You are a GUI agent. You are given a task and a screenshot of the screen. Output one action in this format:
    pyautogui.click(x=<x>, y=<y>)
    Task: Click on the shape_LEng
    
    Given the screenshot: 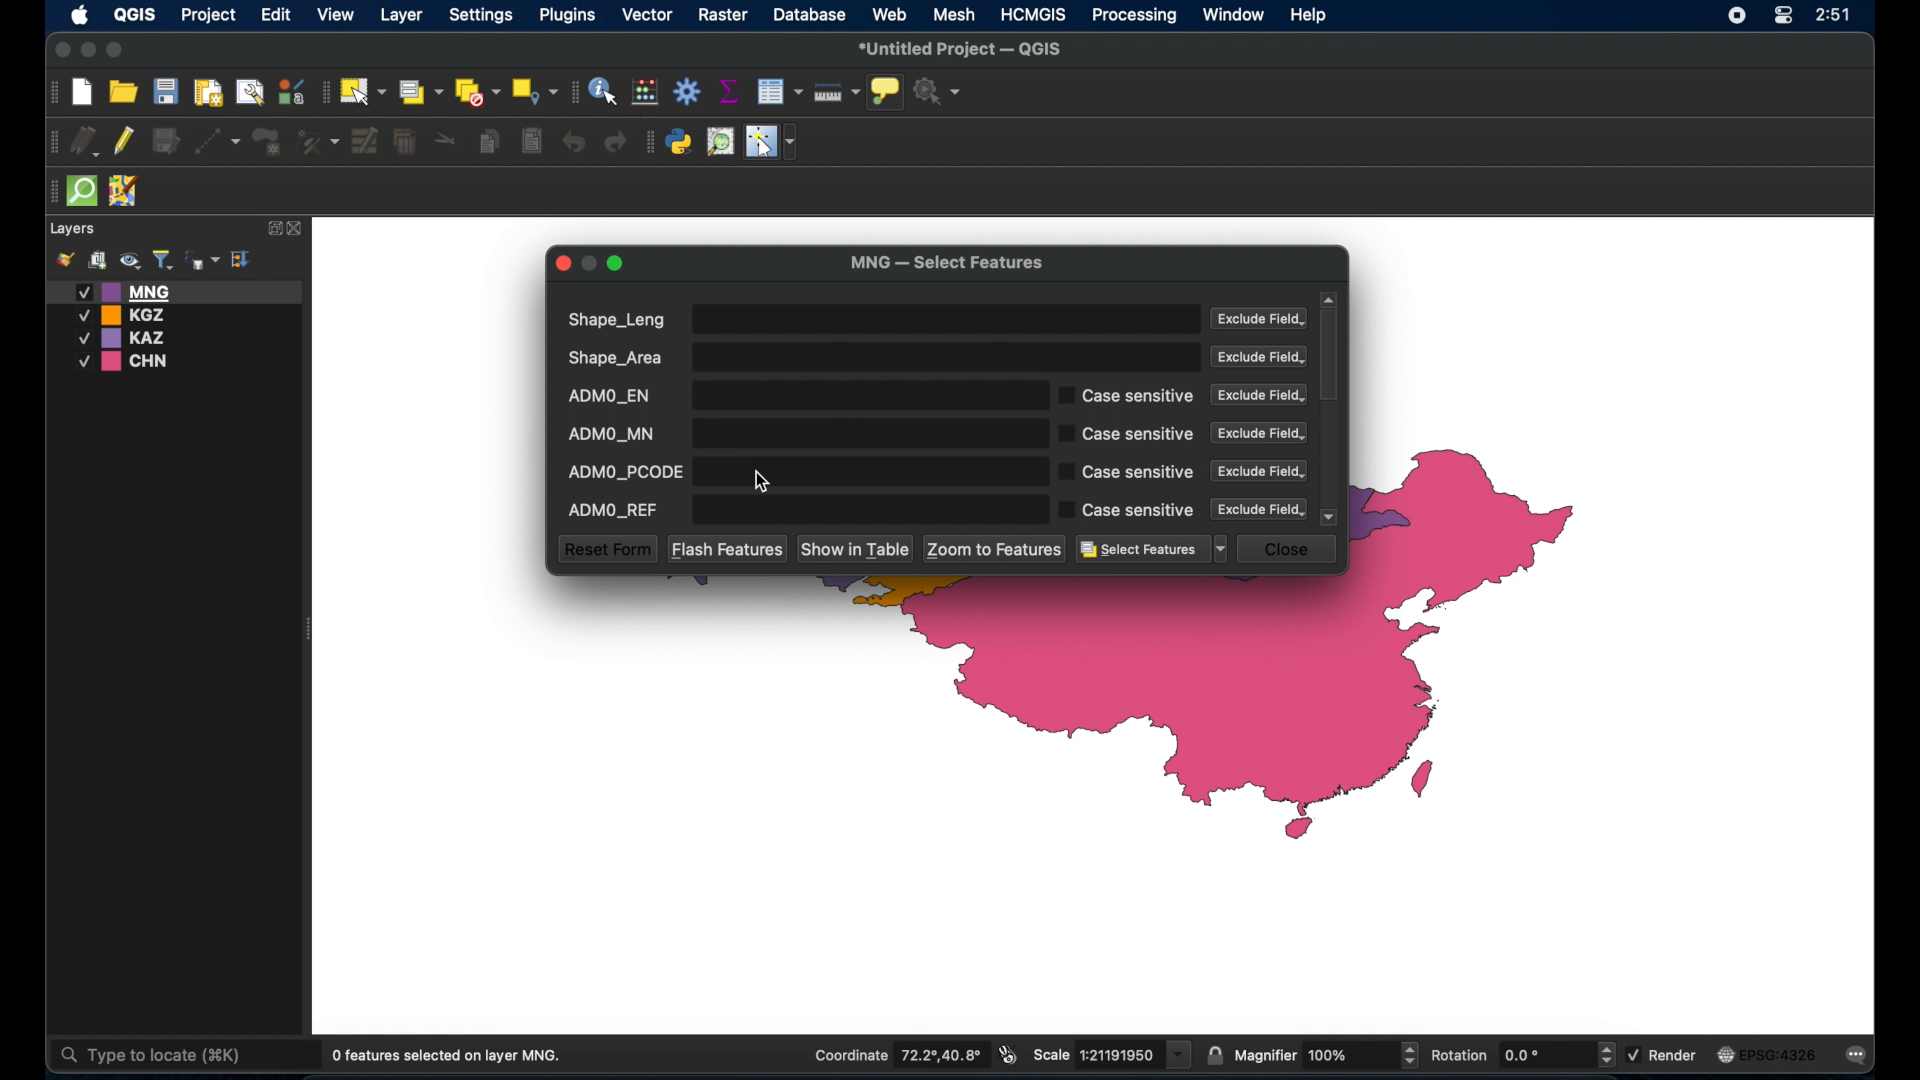 What is the action you would take?
    pyautogui.click(x=879, y=319)
    